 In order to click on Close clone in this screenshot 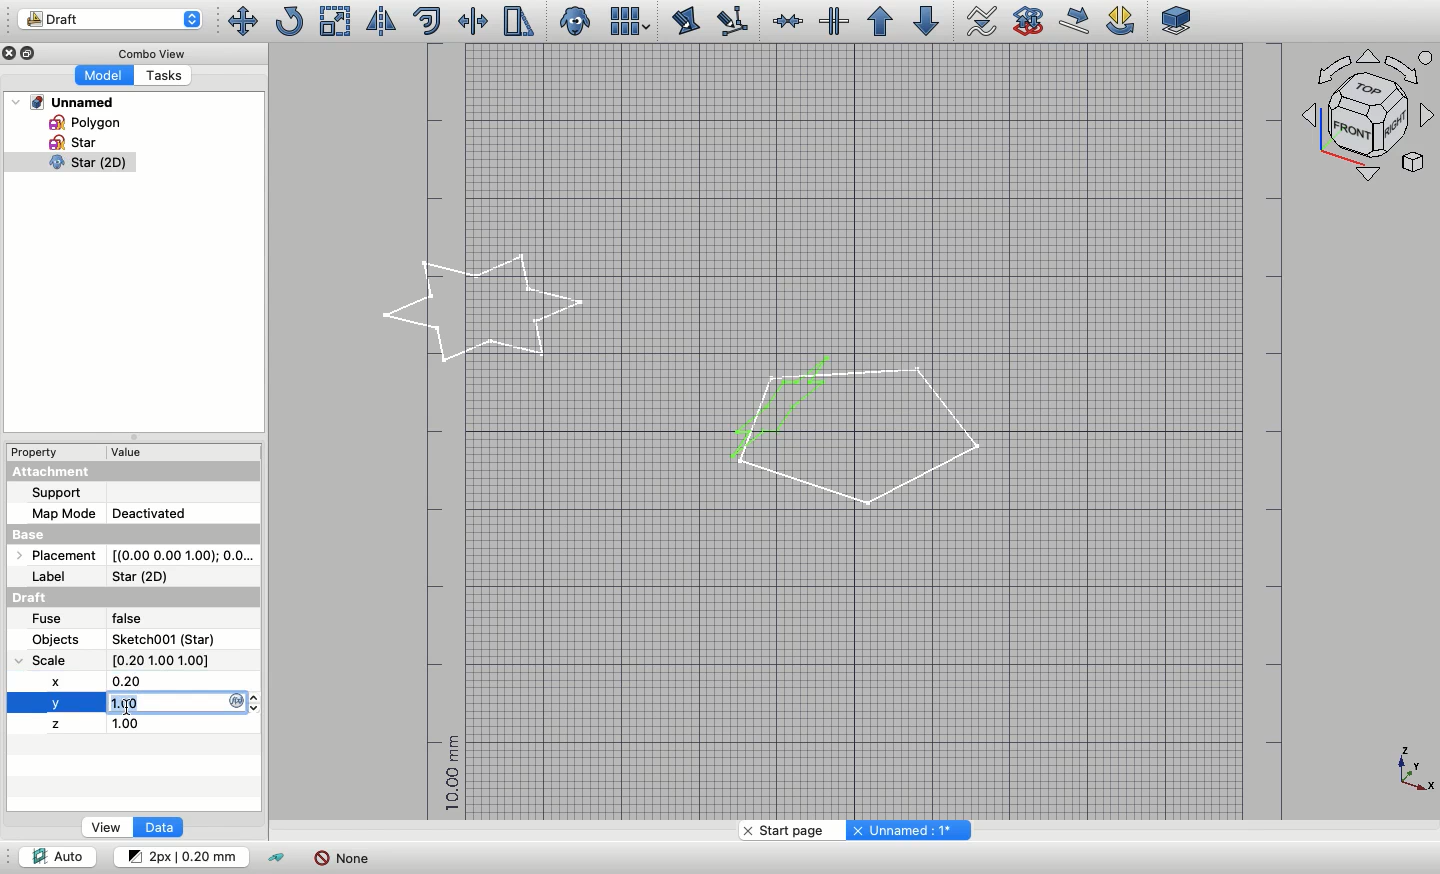, I will do `click(577, 22)`.